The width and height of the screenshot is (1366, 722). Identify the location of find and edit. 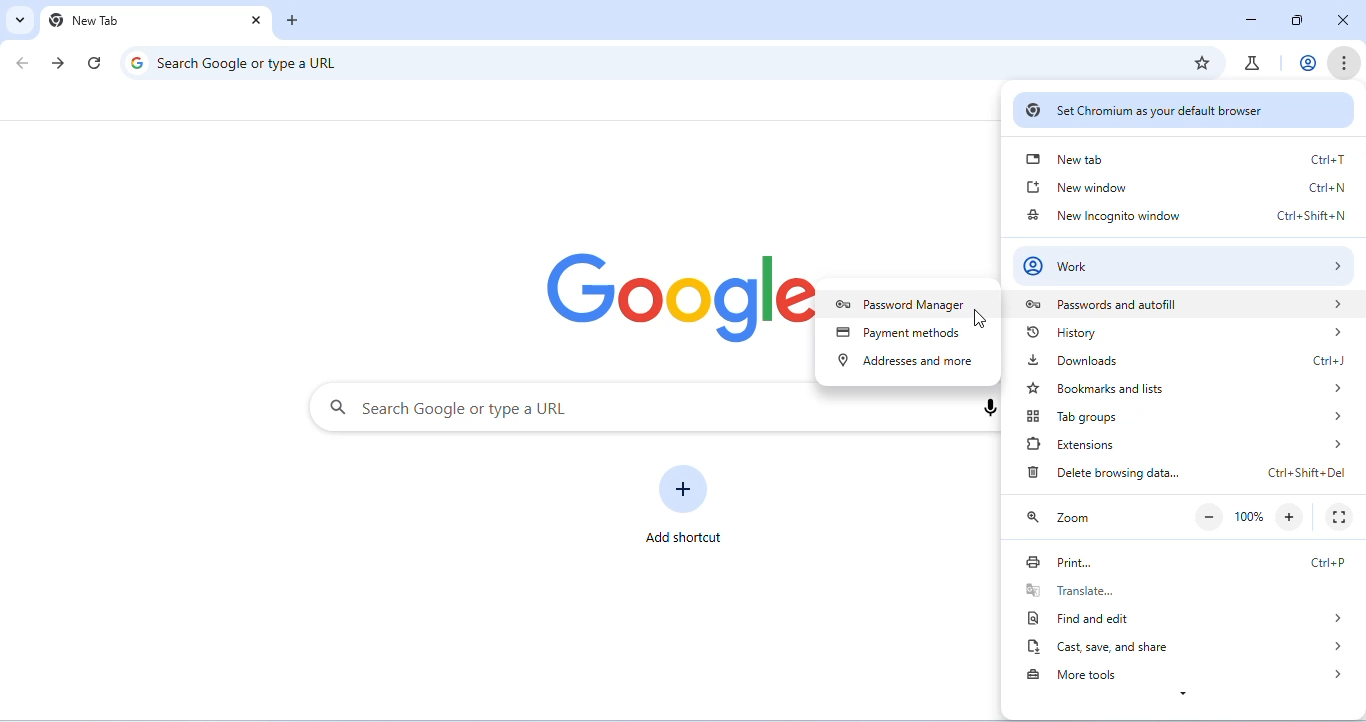
(1183, 616).